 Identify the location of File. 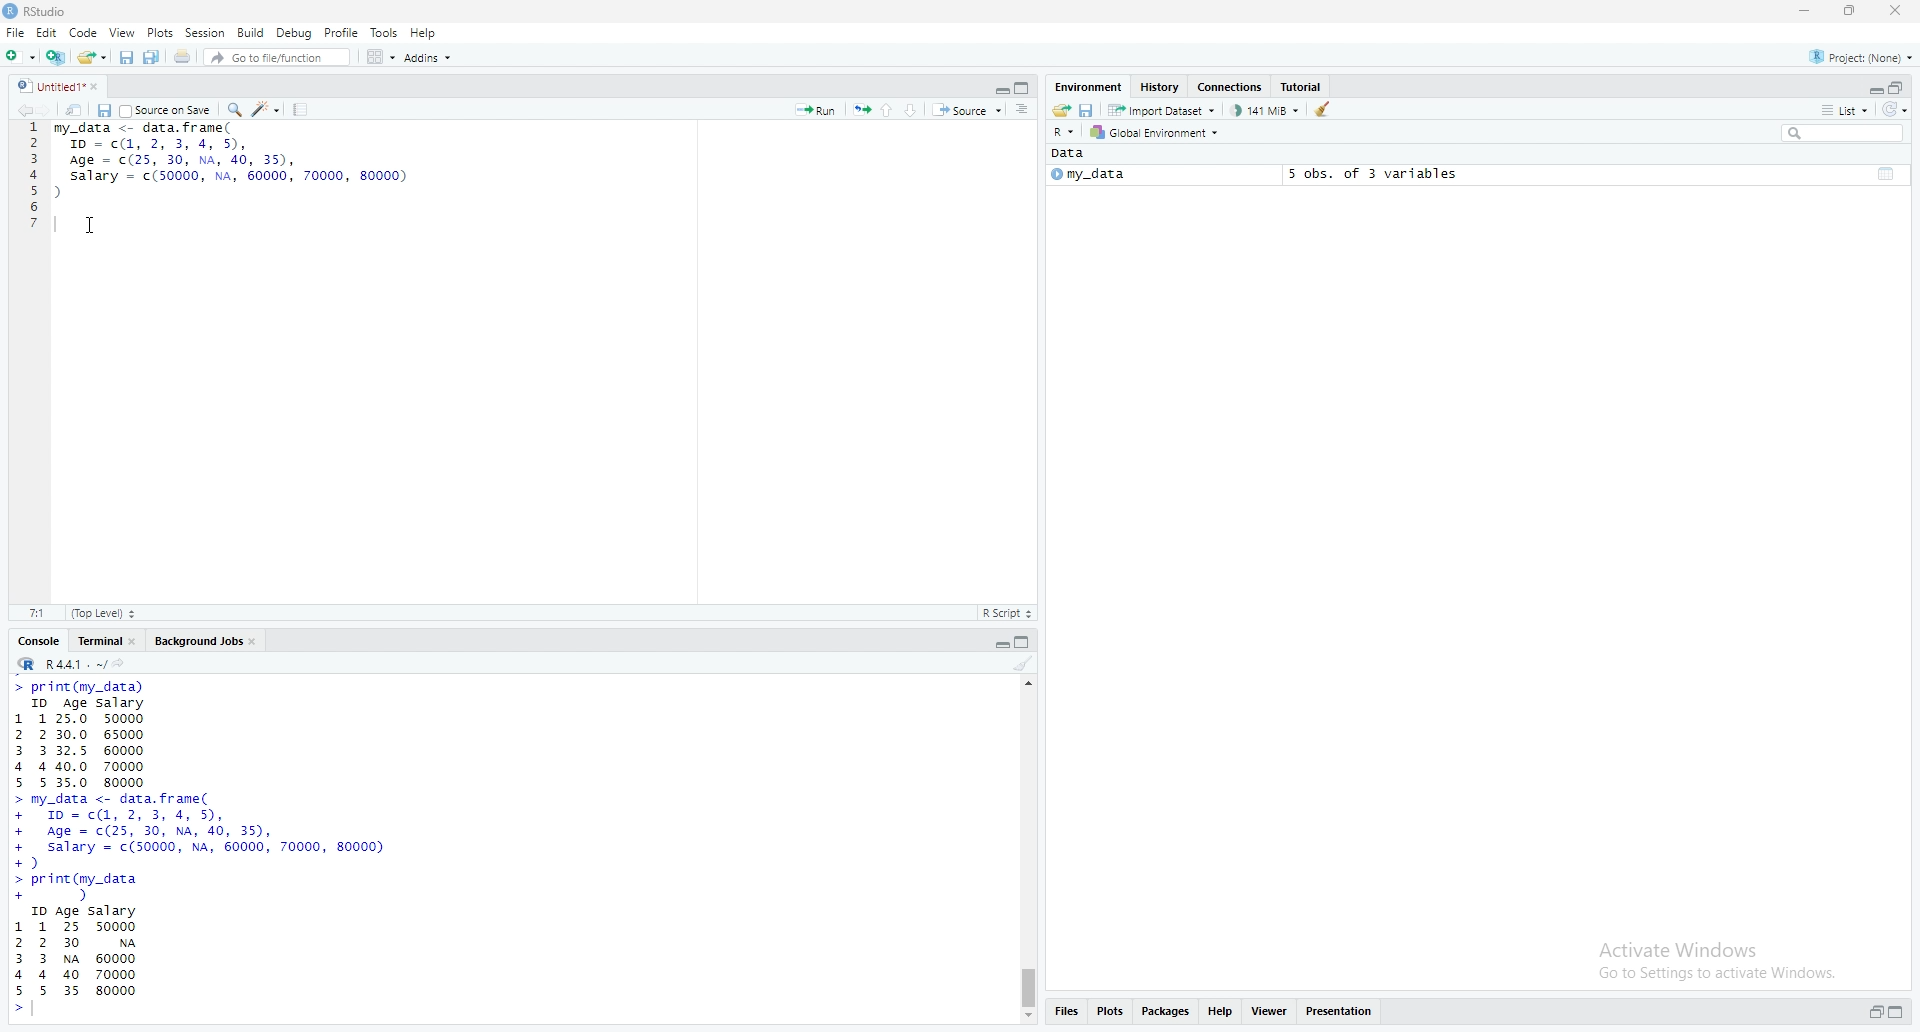
(17, 32).